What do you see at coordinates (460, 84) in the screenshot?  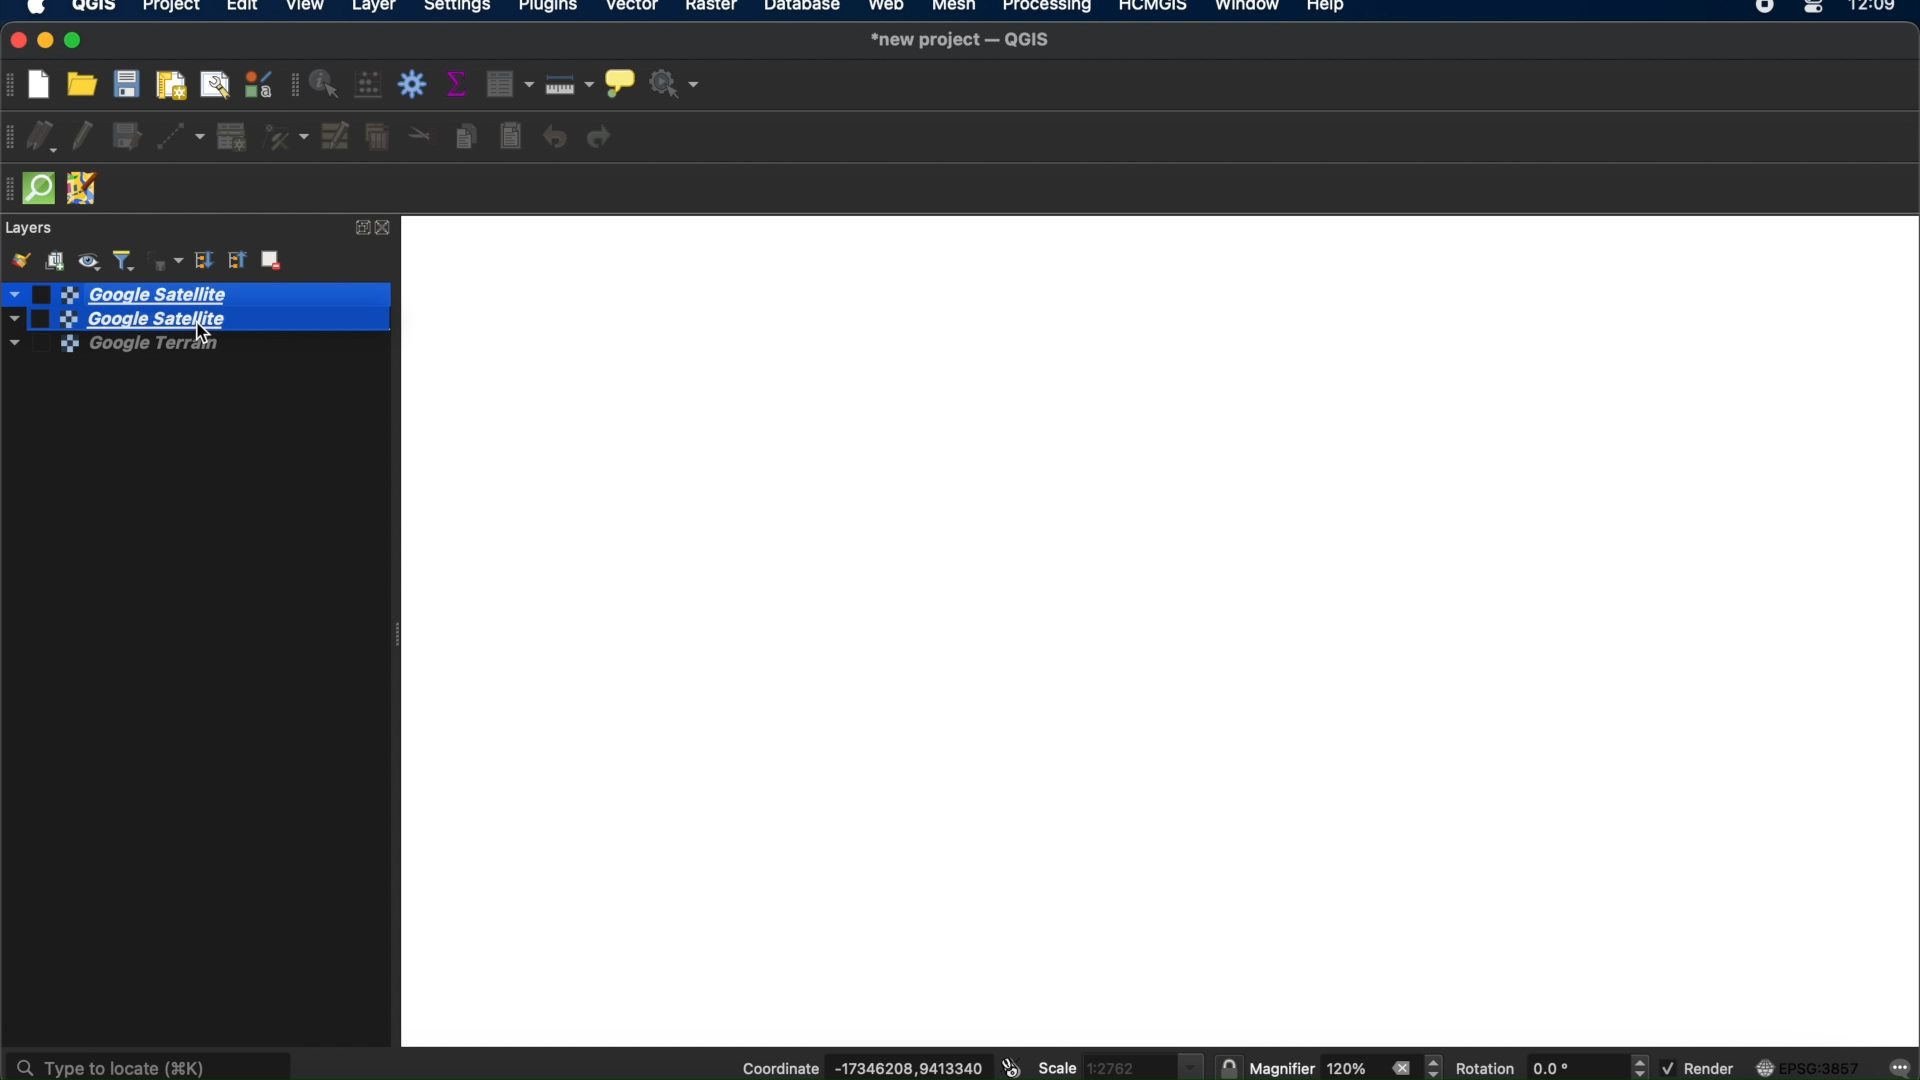 I see `show summary statistics` at bounding box center [460, 84].